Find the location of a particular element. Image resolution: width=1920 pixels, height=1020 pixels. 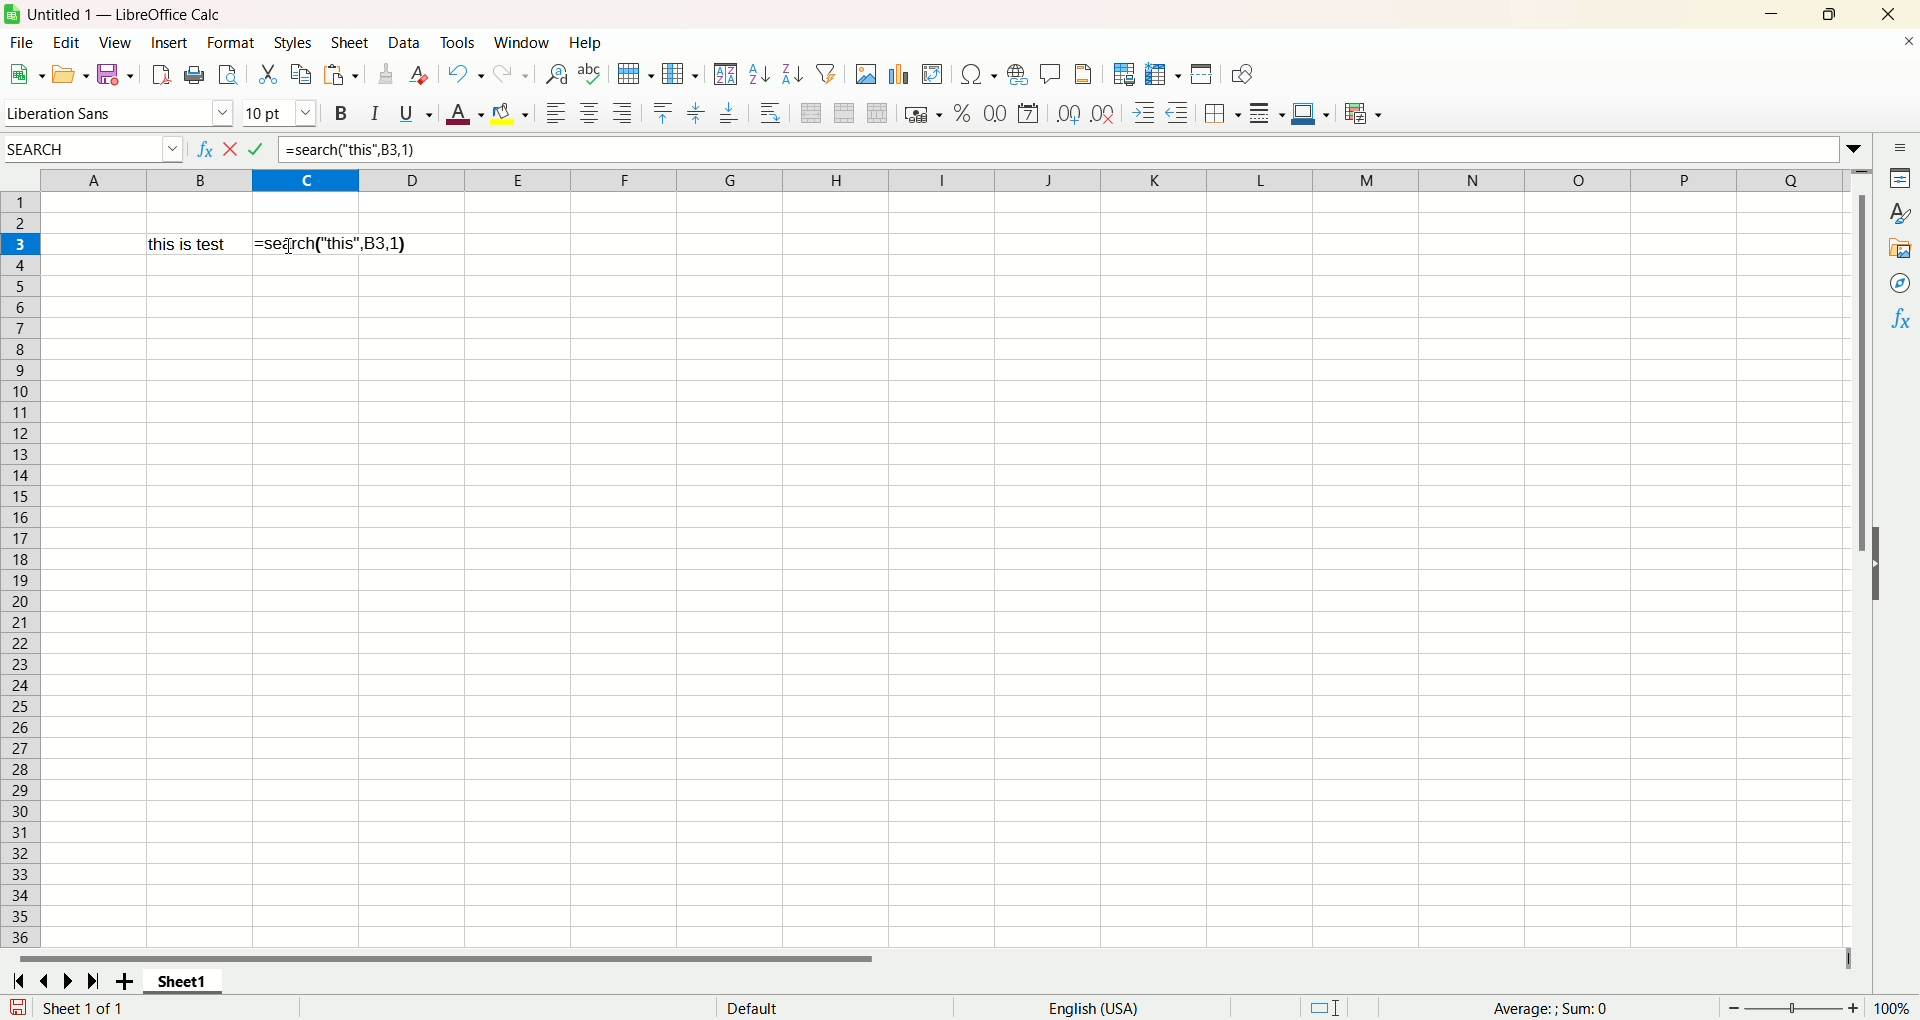

sheet number is located at coordinates (112, 1008).